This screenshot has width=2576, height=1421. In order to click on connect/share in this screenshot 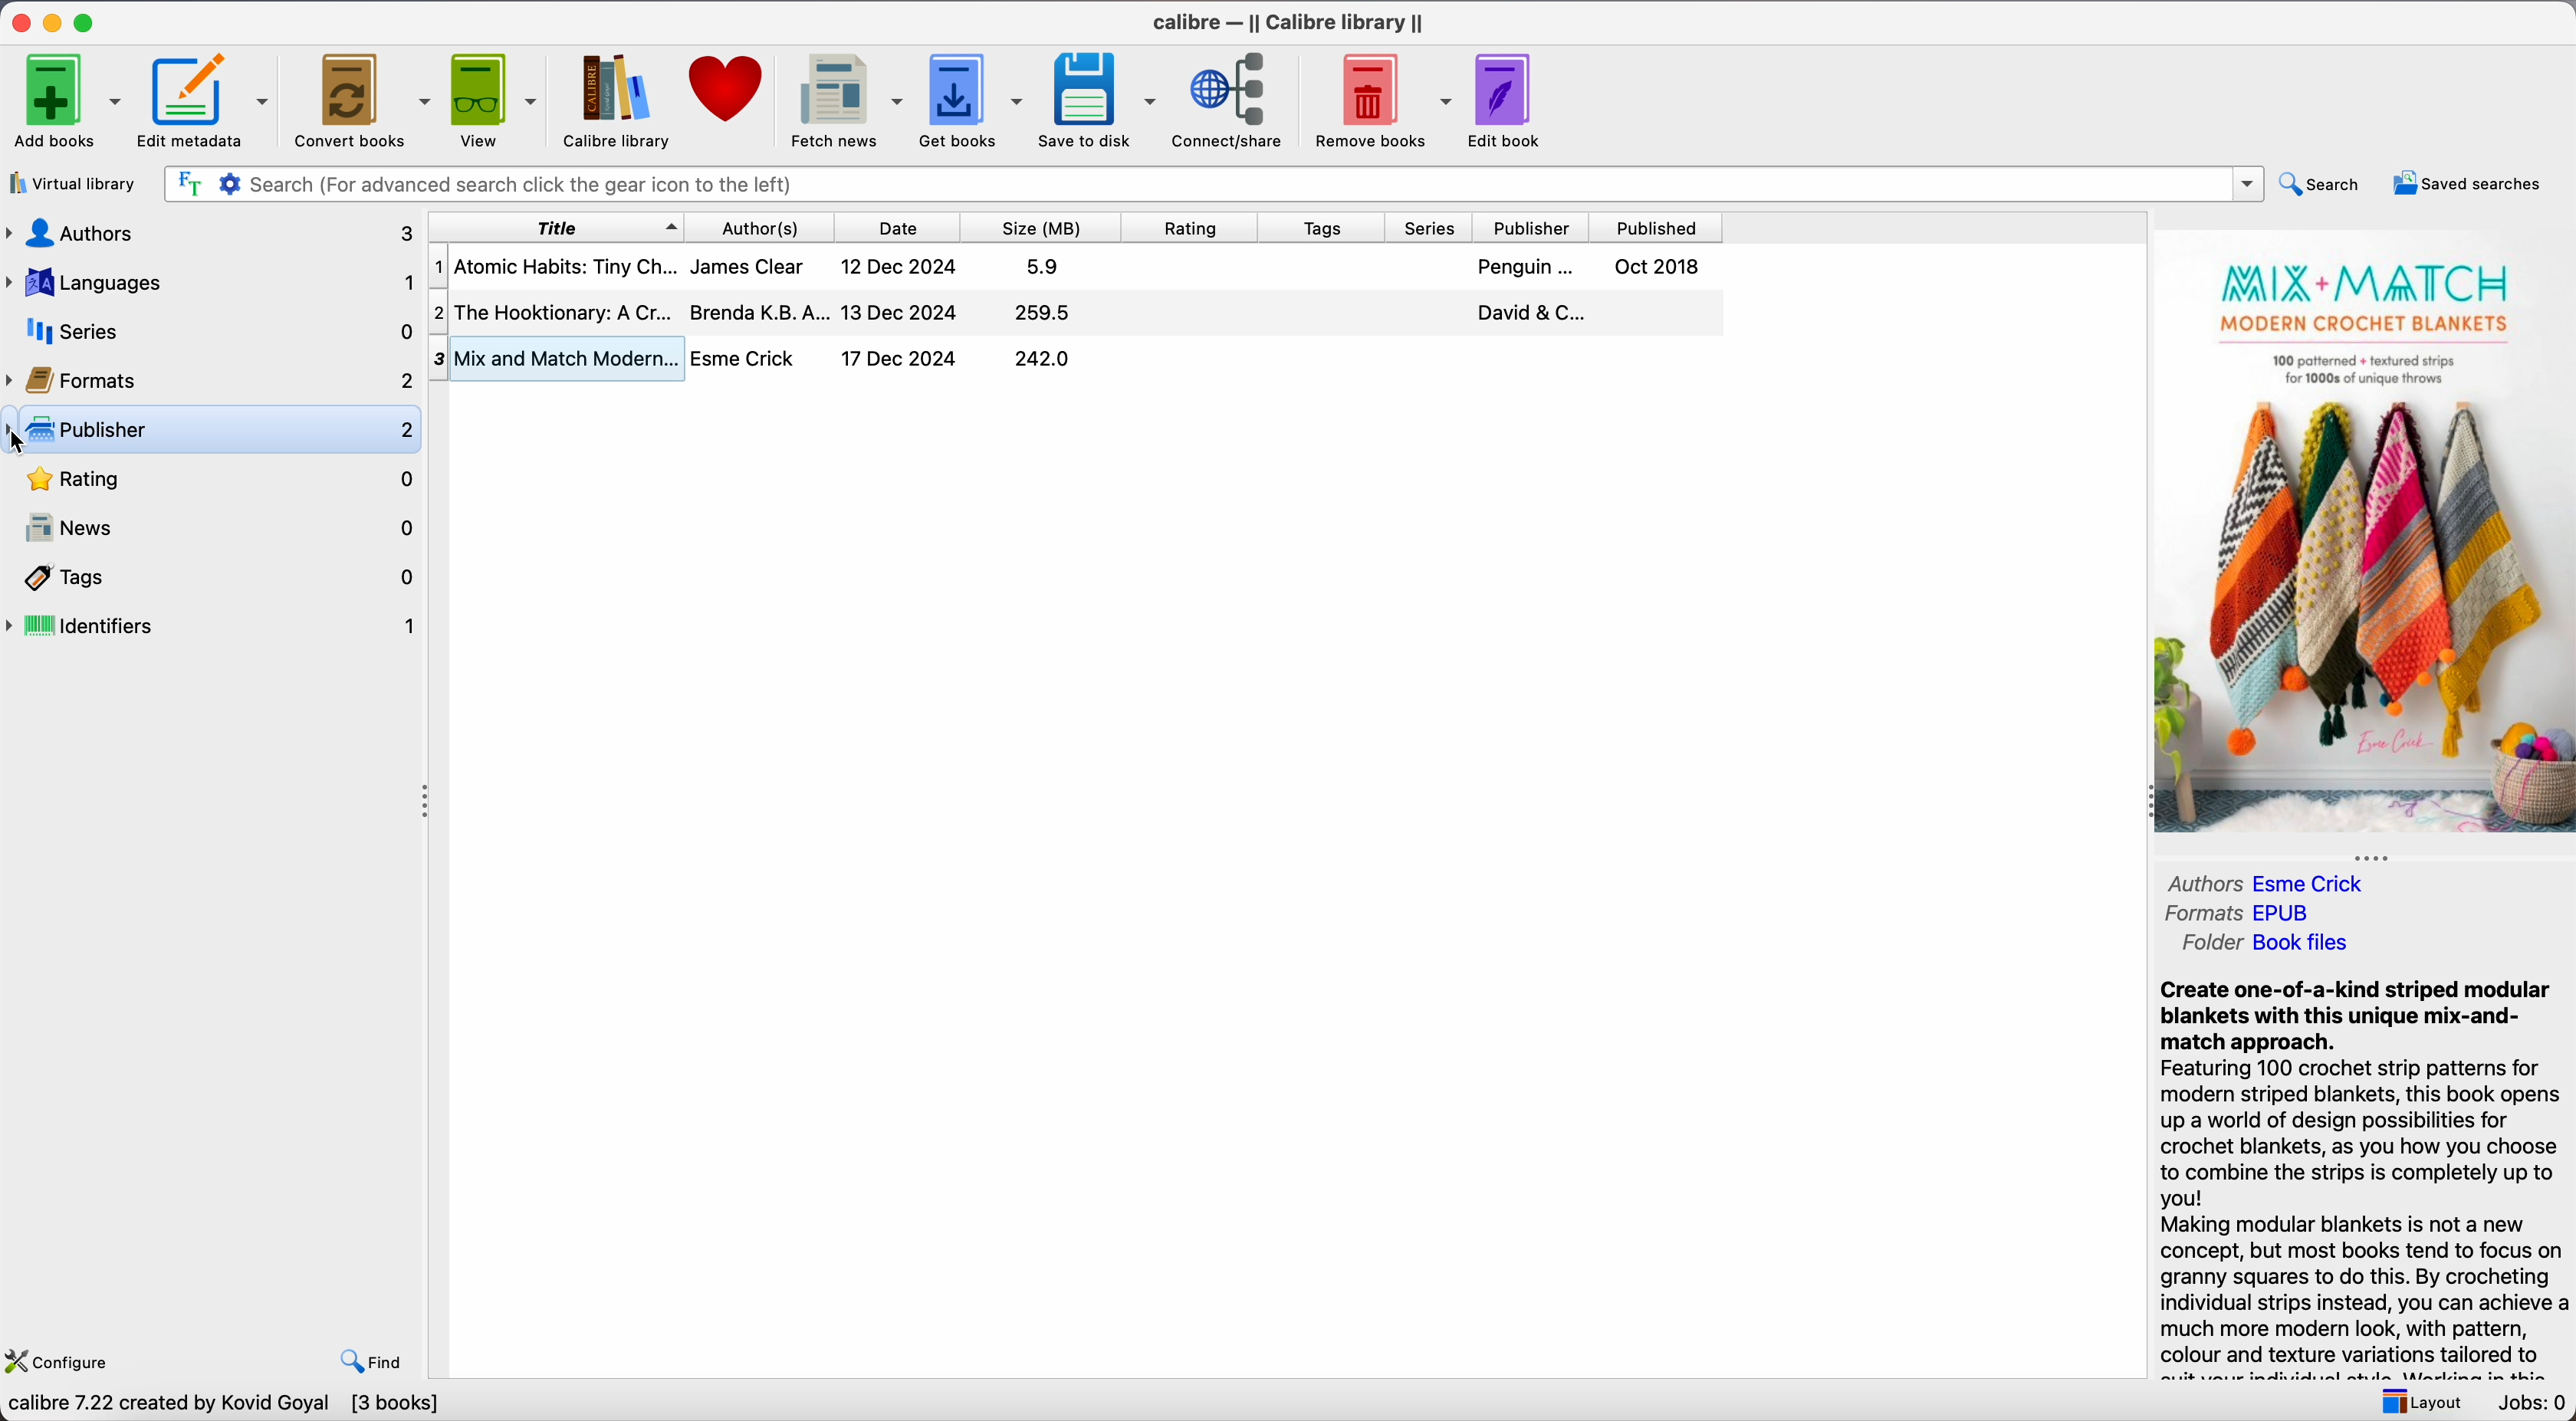, I will do `click(1233, 102)`.